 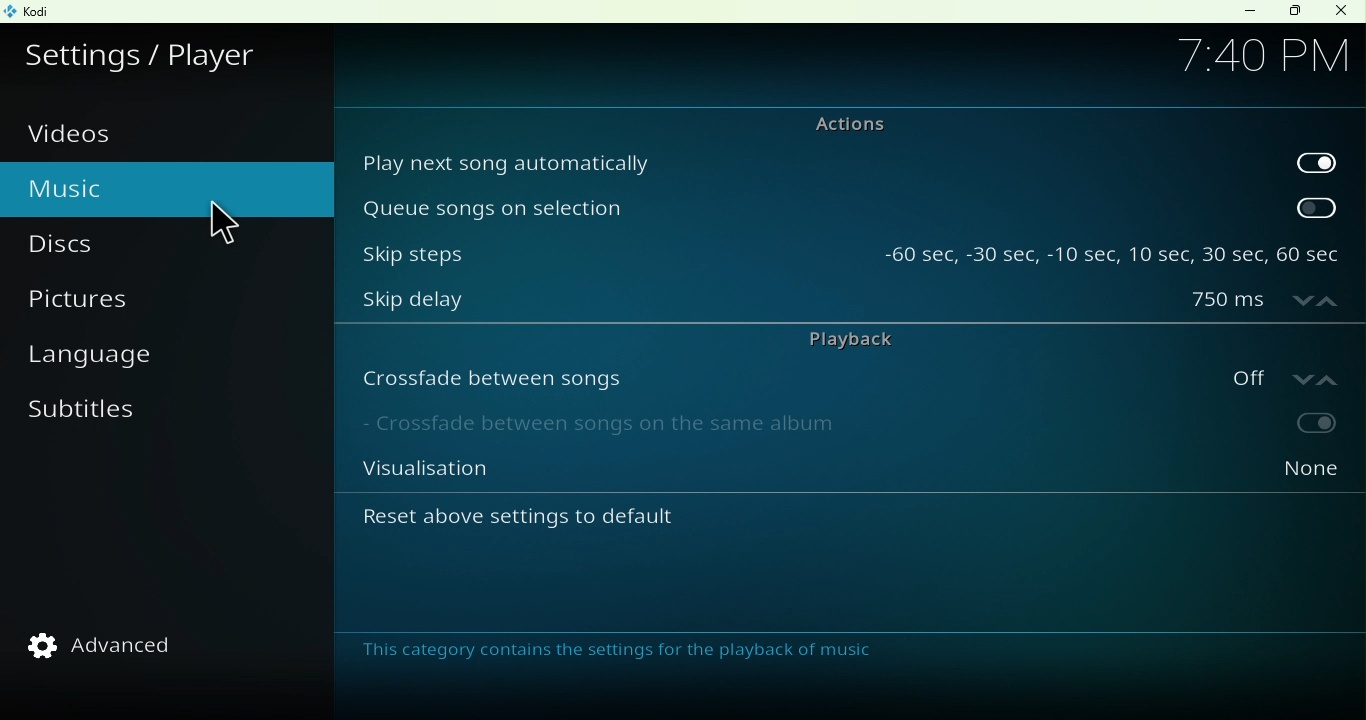 I want to click on Pictures, so click(x=109, y=305).